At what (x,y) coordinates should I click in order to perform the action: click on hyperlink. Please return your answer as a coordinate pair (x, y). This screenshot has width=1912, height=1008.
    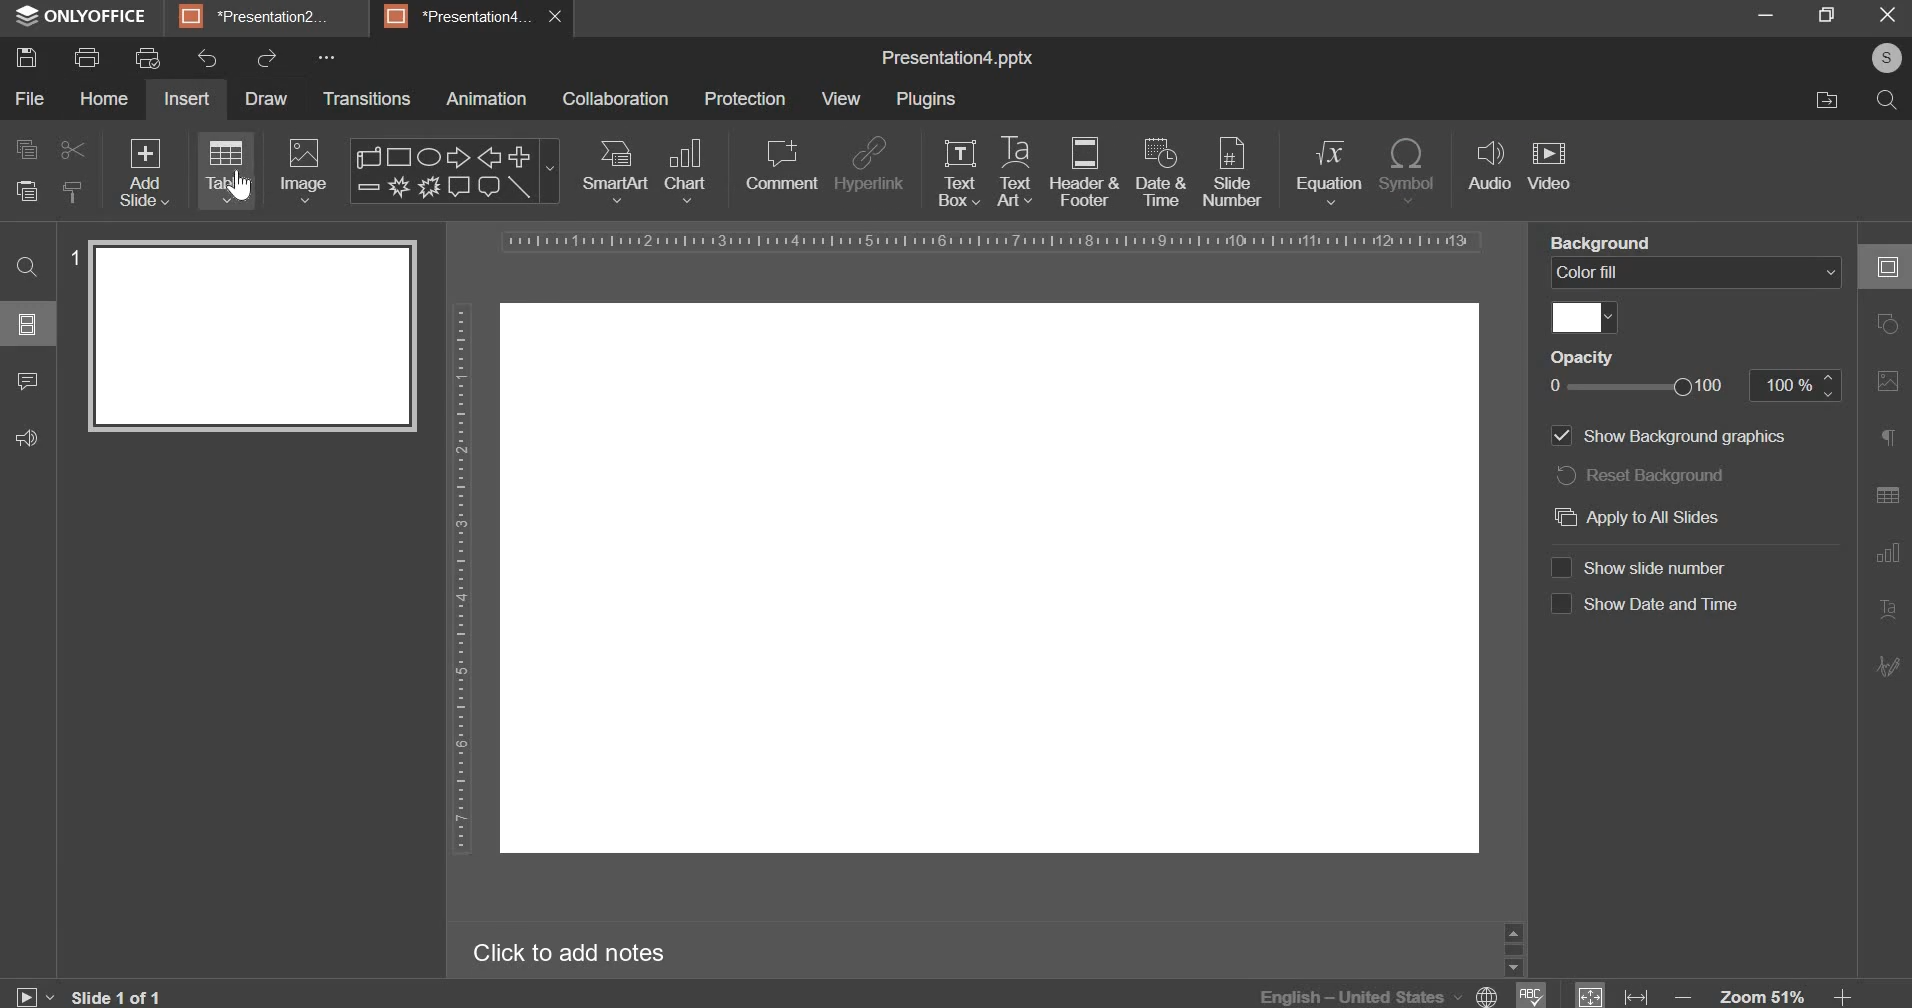
    Looking at the image, I should click on (869, 165).